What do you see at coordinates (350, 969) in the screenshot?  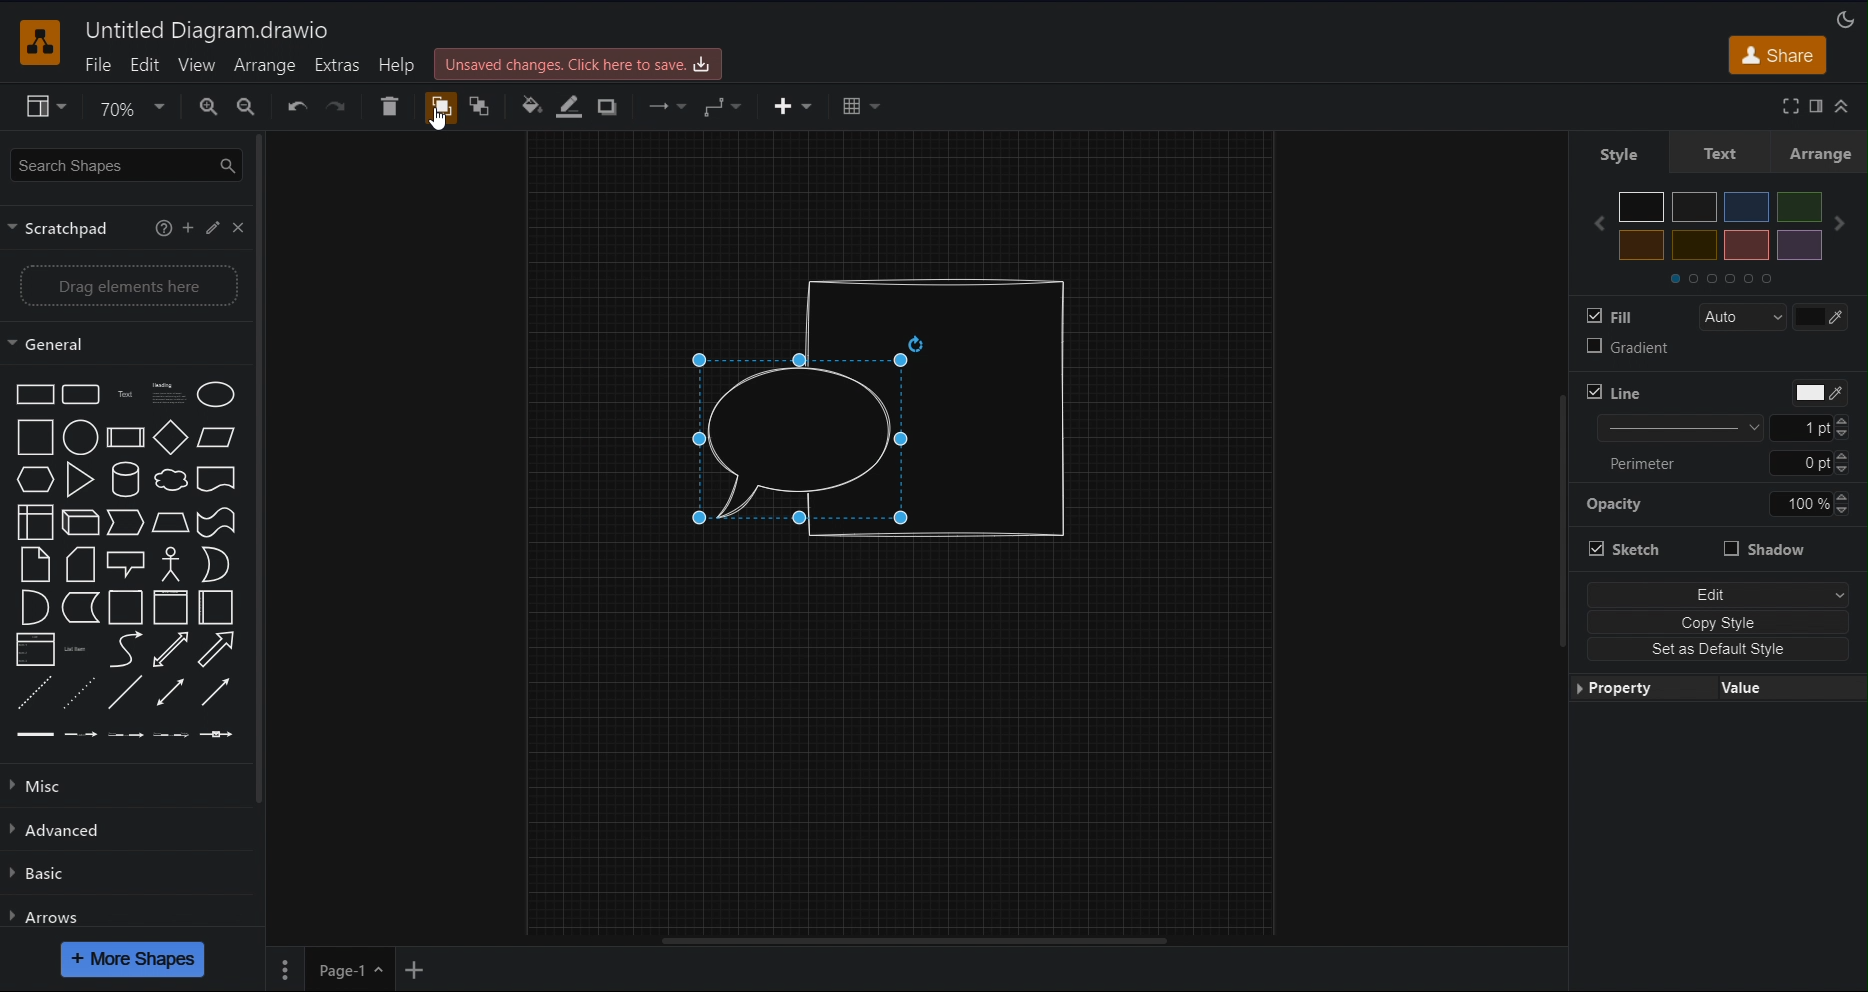 I see `Page 1` at bounding box center [350, 969].